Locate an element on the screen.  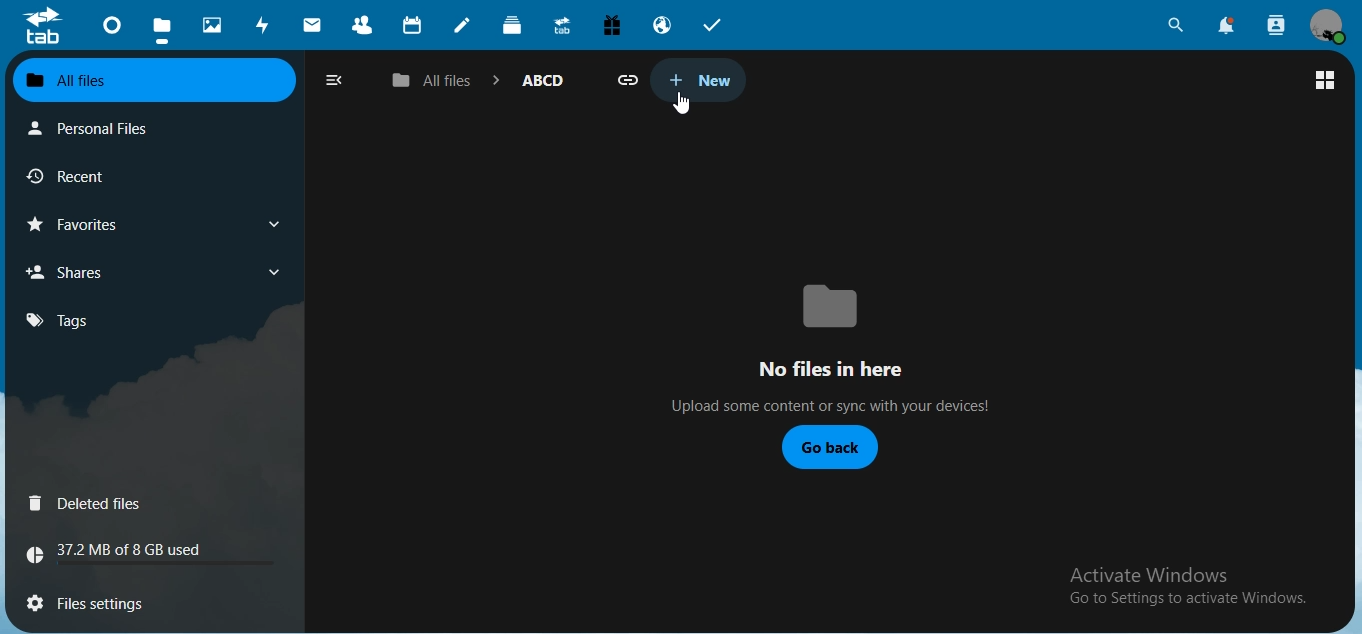
all files is located at coordinates (434, 82).